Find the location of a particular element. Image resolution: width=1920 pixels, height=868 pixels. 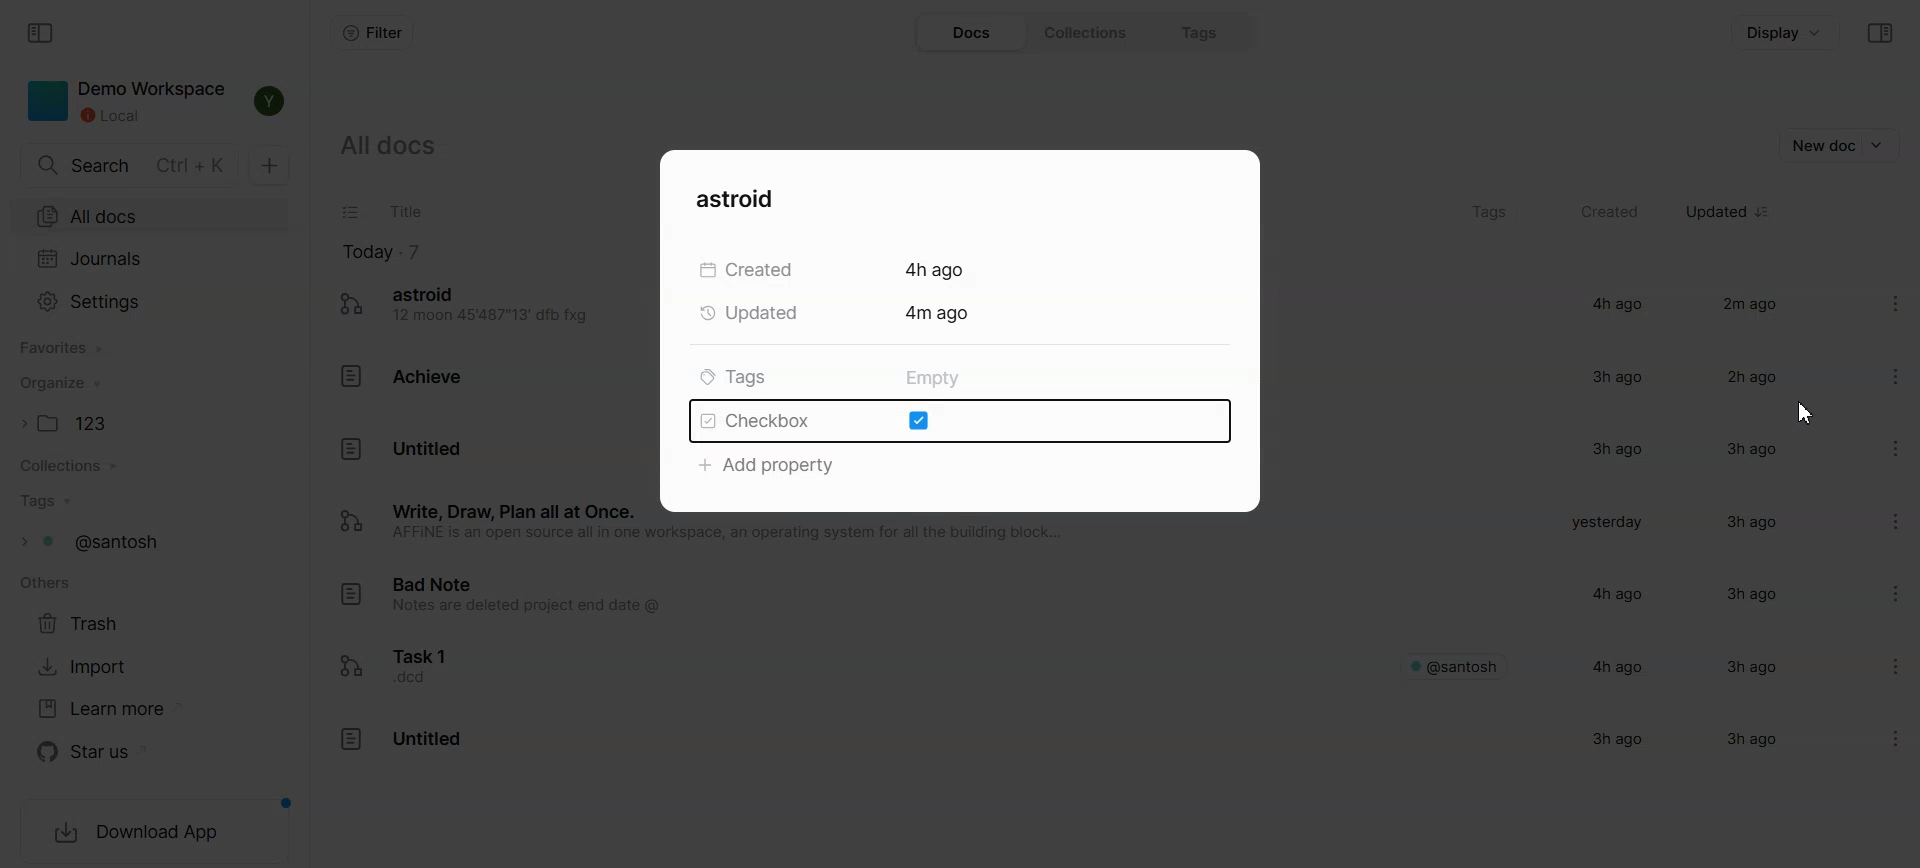

Title is located at coordinates (404, 212).